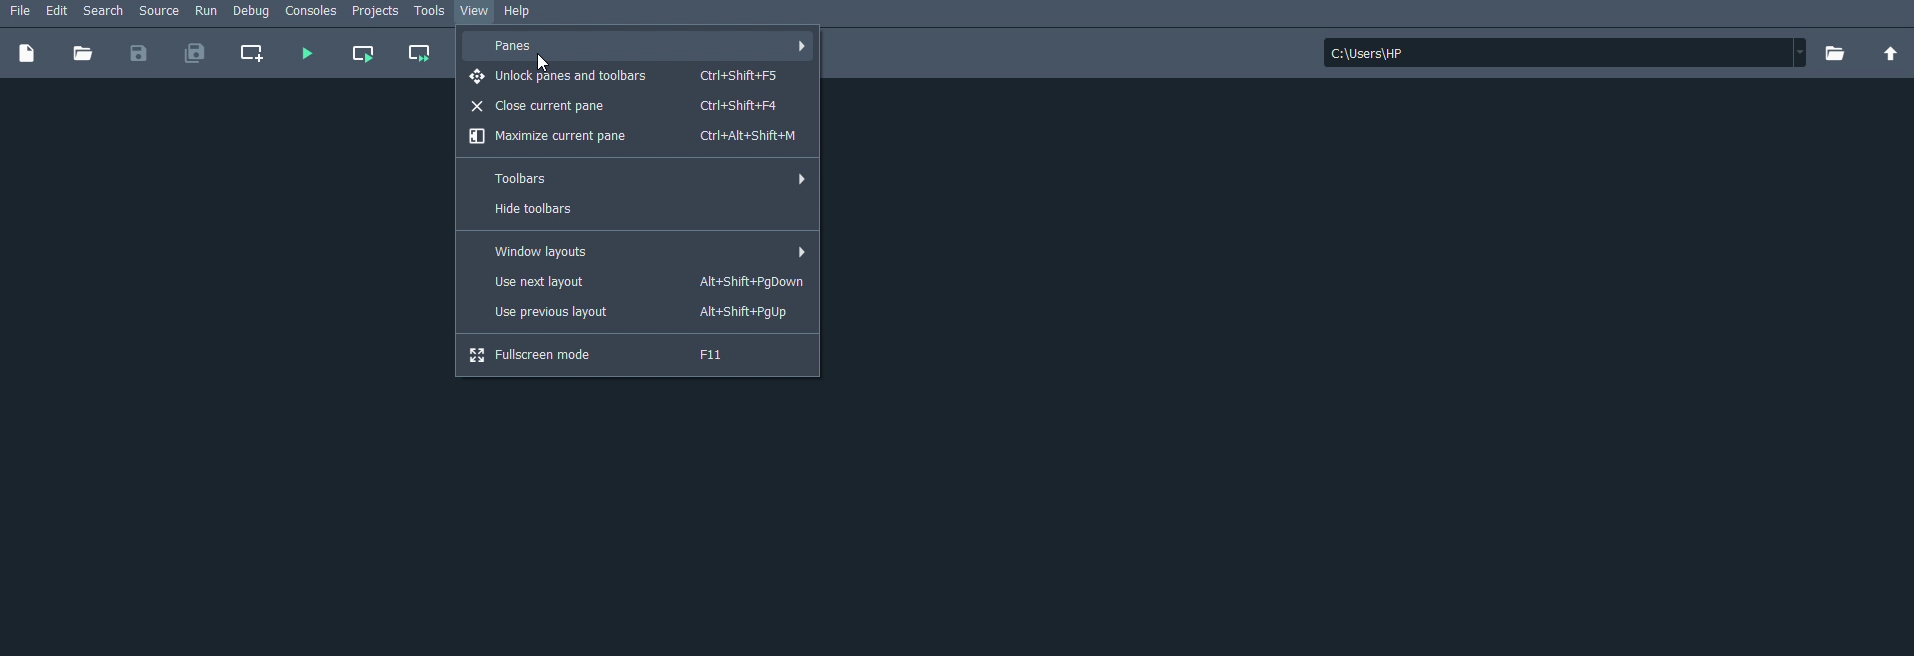  What do you see at coordinates (363, 55) in the screenshot?
I see `Run current cell` at bounding box center [363, 55].